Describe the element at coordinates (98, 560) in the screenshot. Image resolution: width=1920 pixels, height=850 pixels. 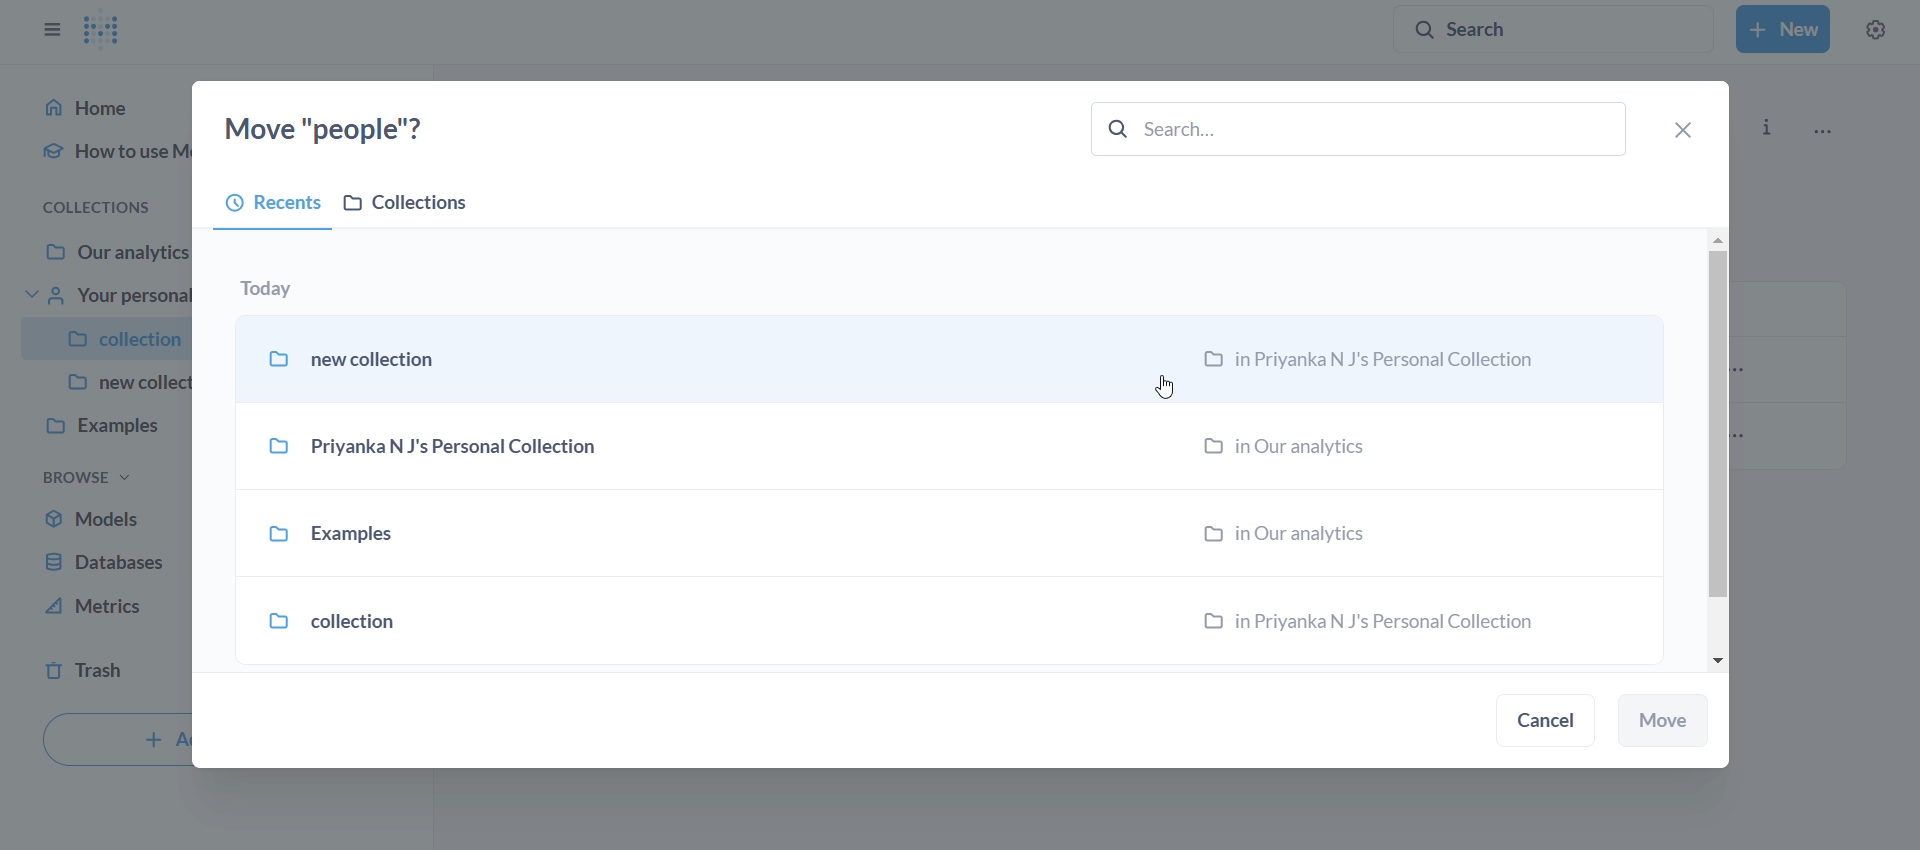
I see `database` at that location.